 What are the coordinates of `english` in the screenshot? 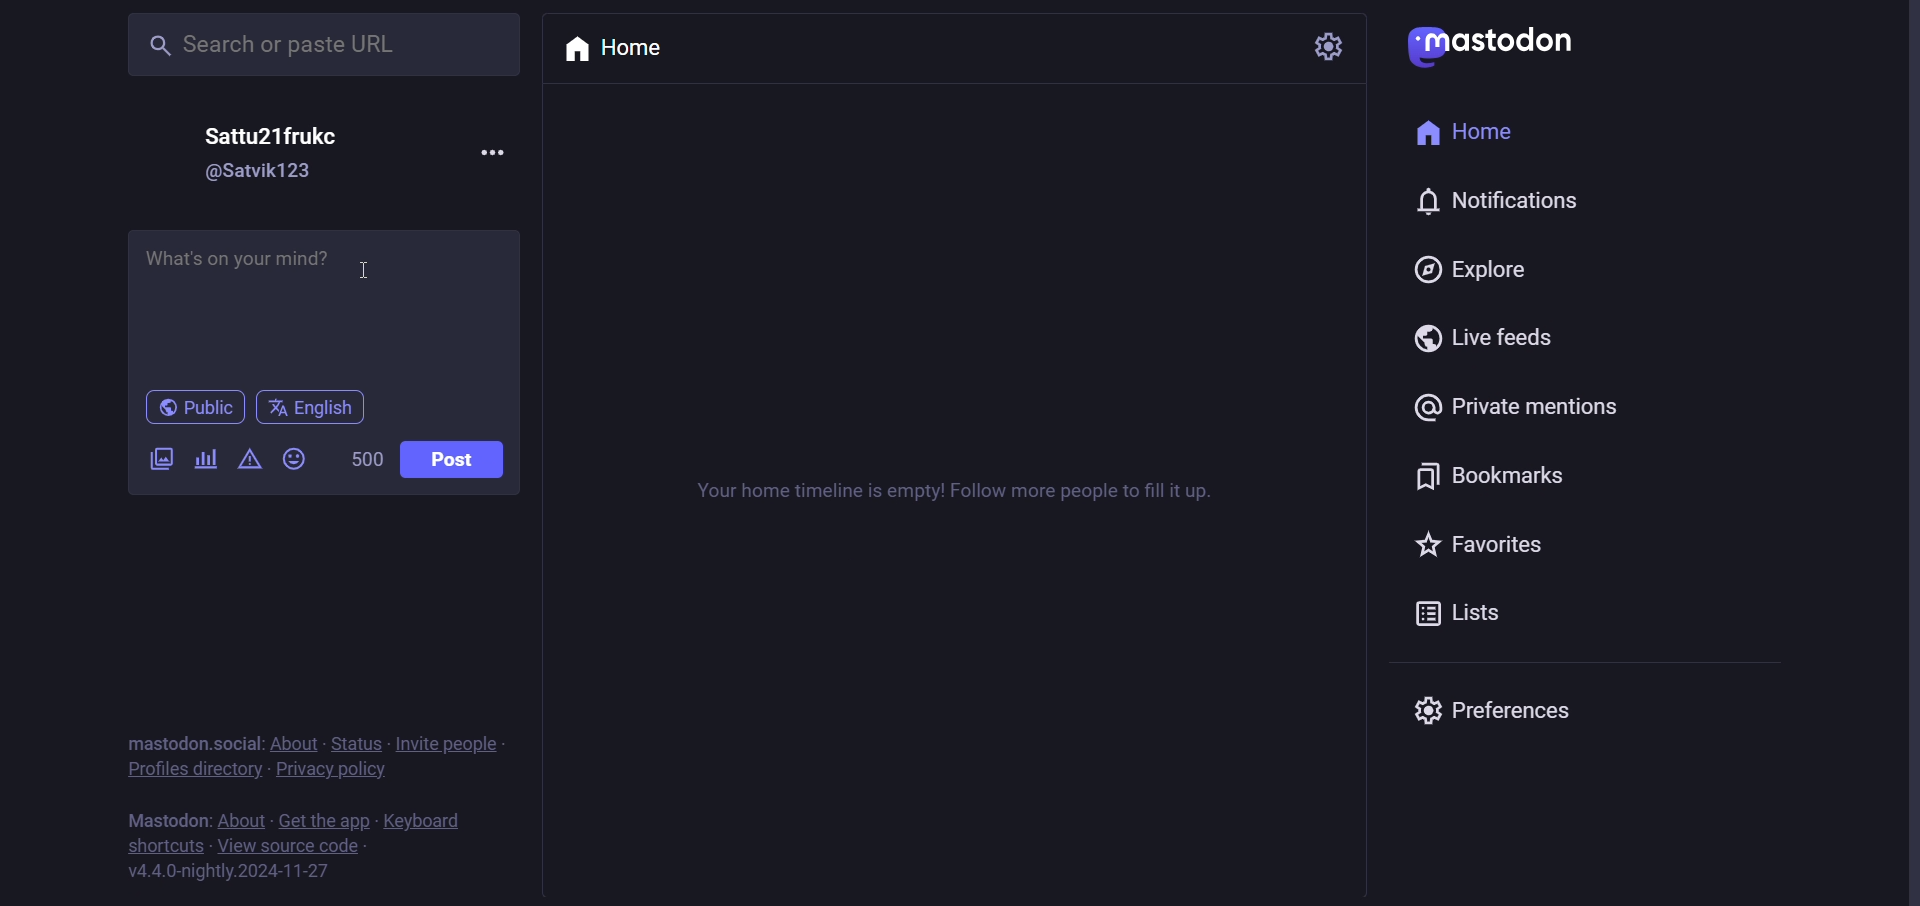 It's located at (310, 408).